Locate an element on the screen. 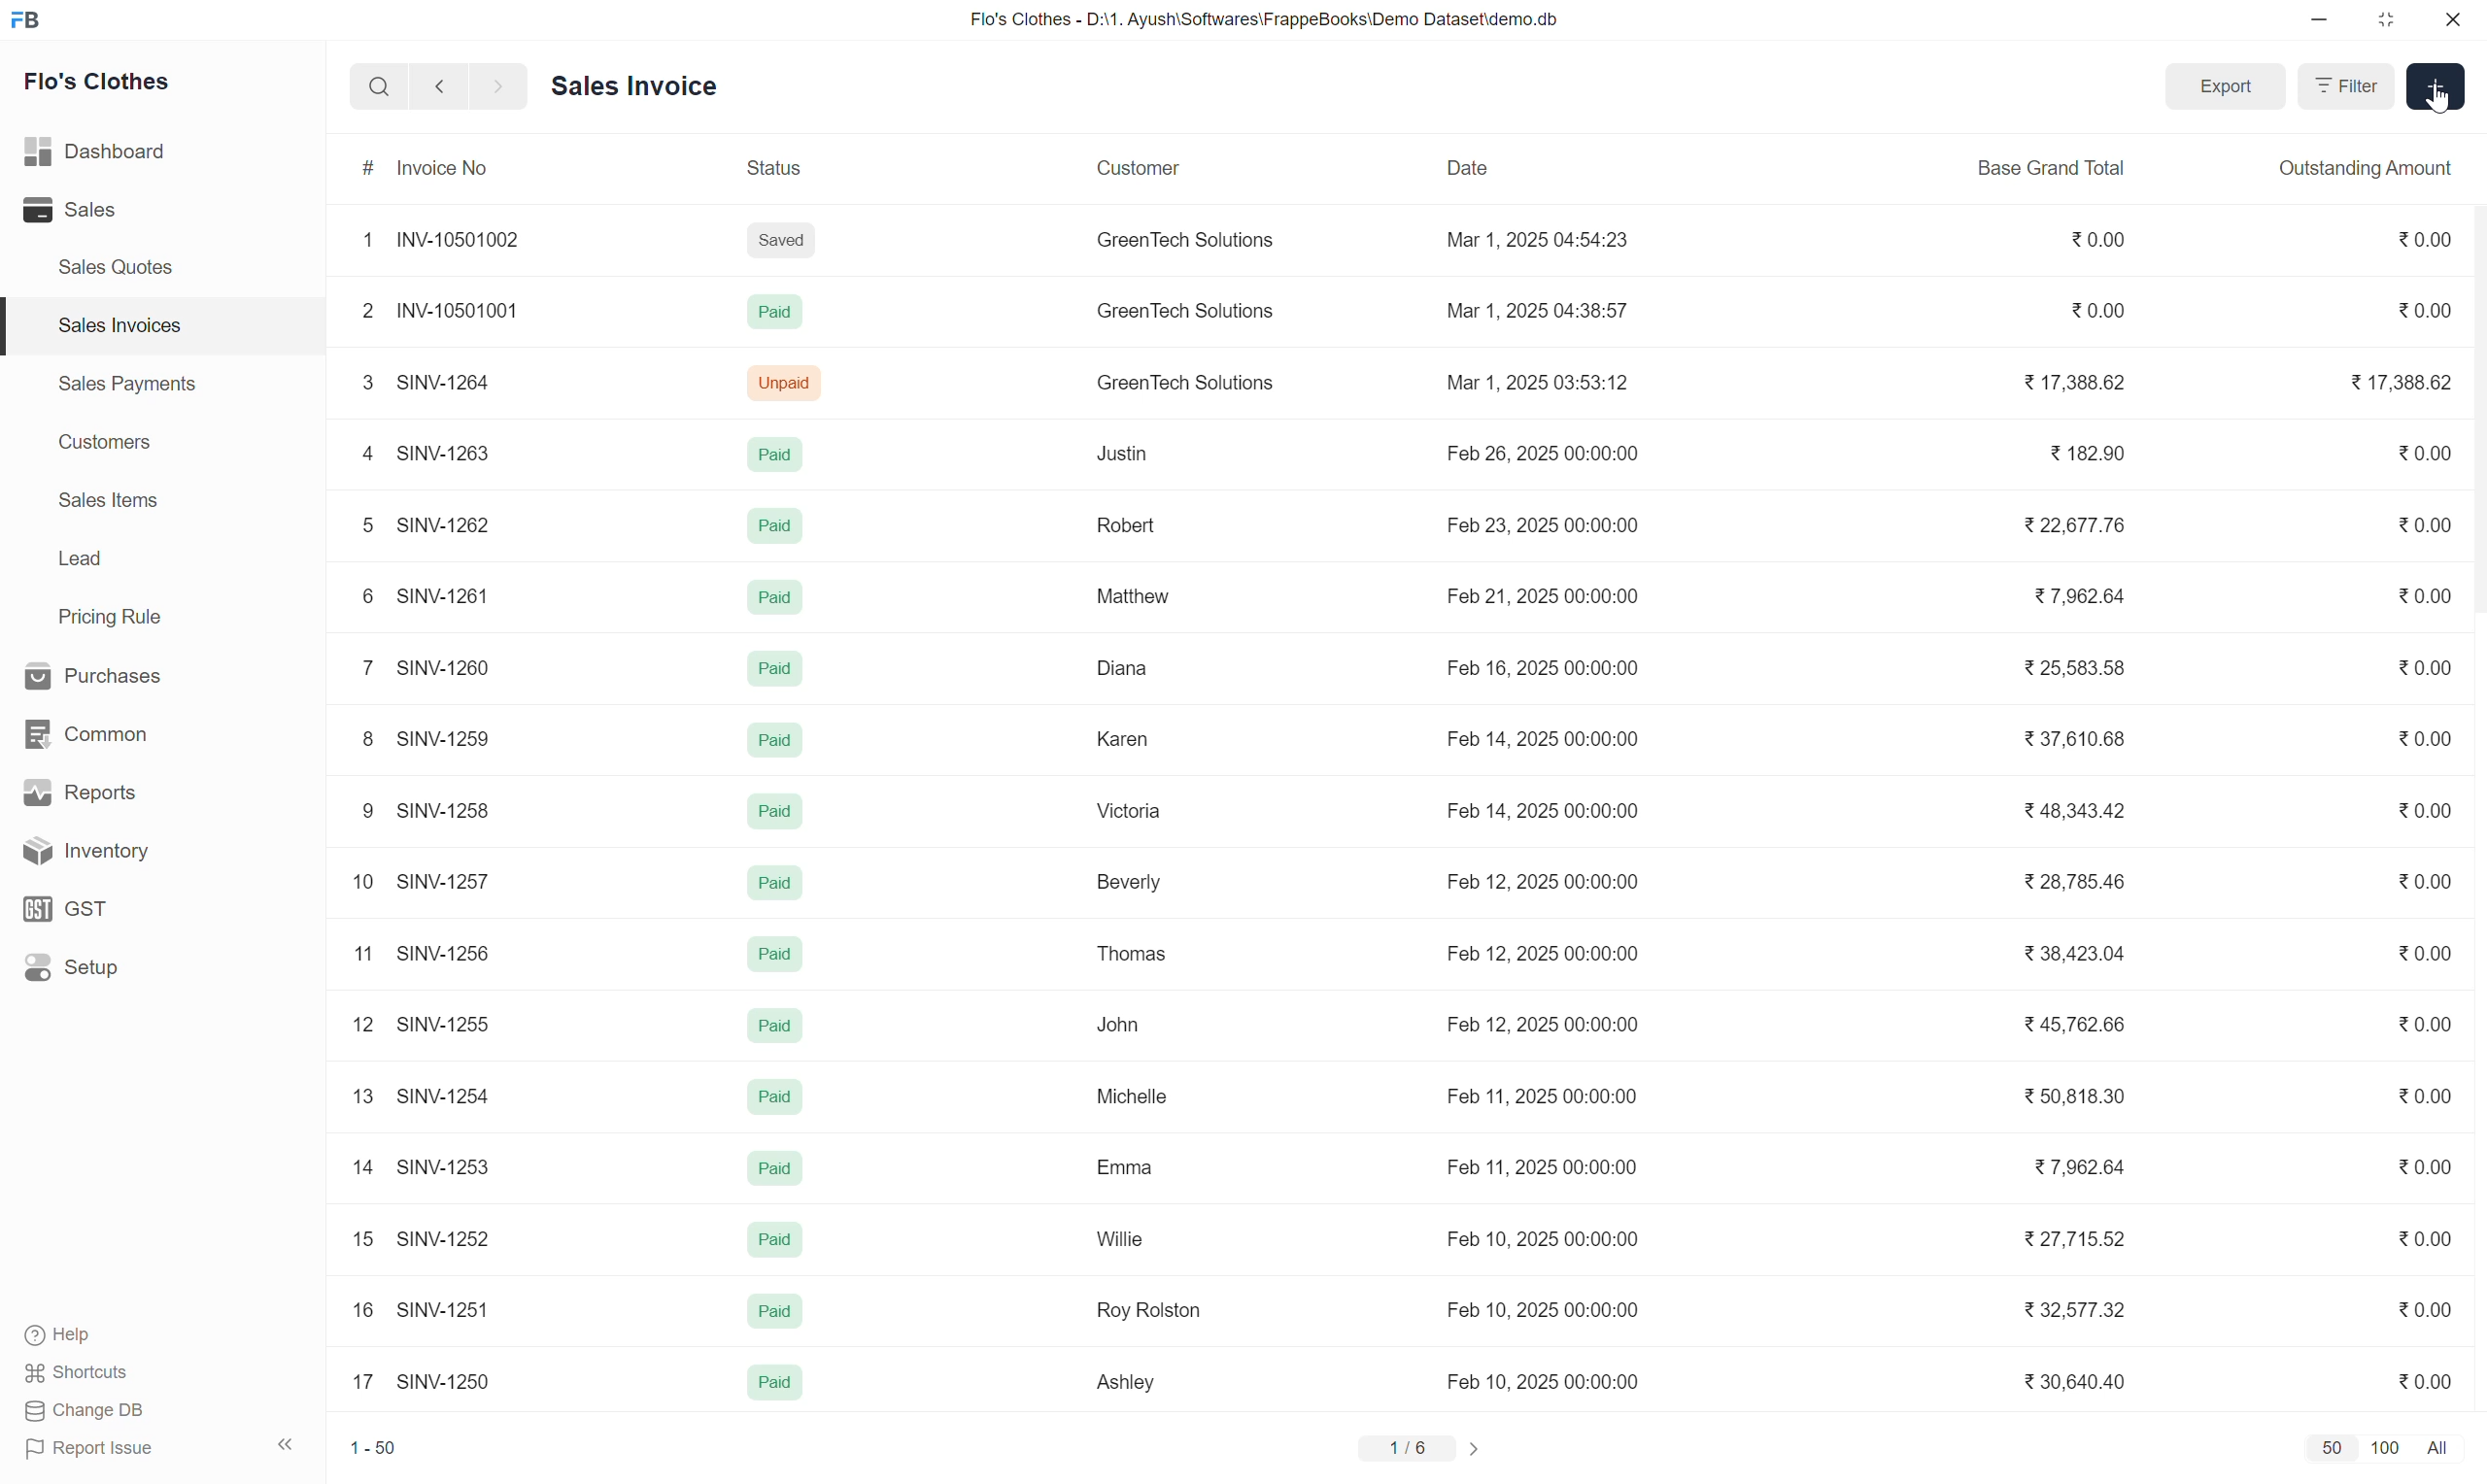 The image size is (2487, 1484). ₹45,762.66 is located at coordinates (2082, 958).